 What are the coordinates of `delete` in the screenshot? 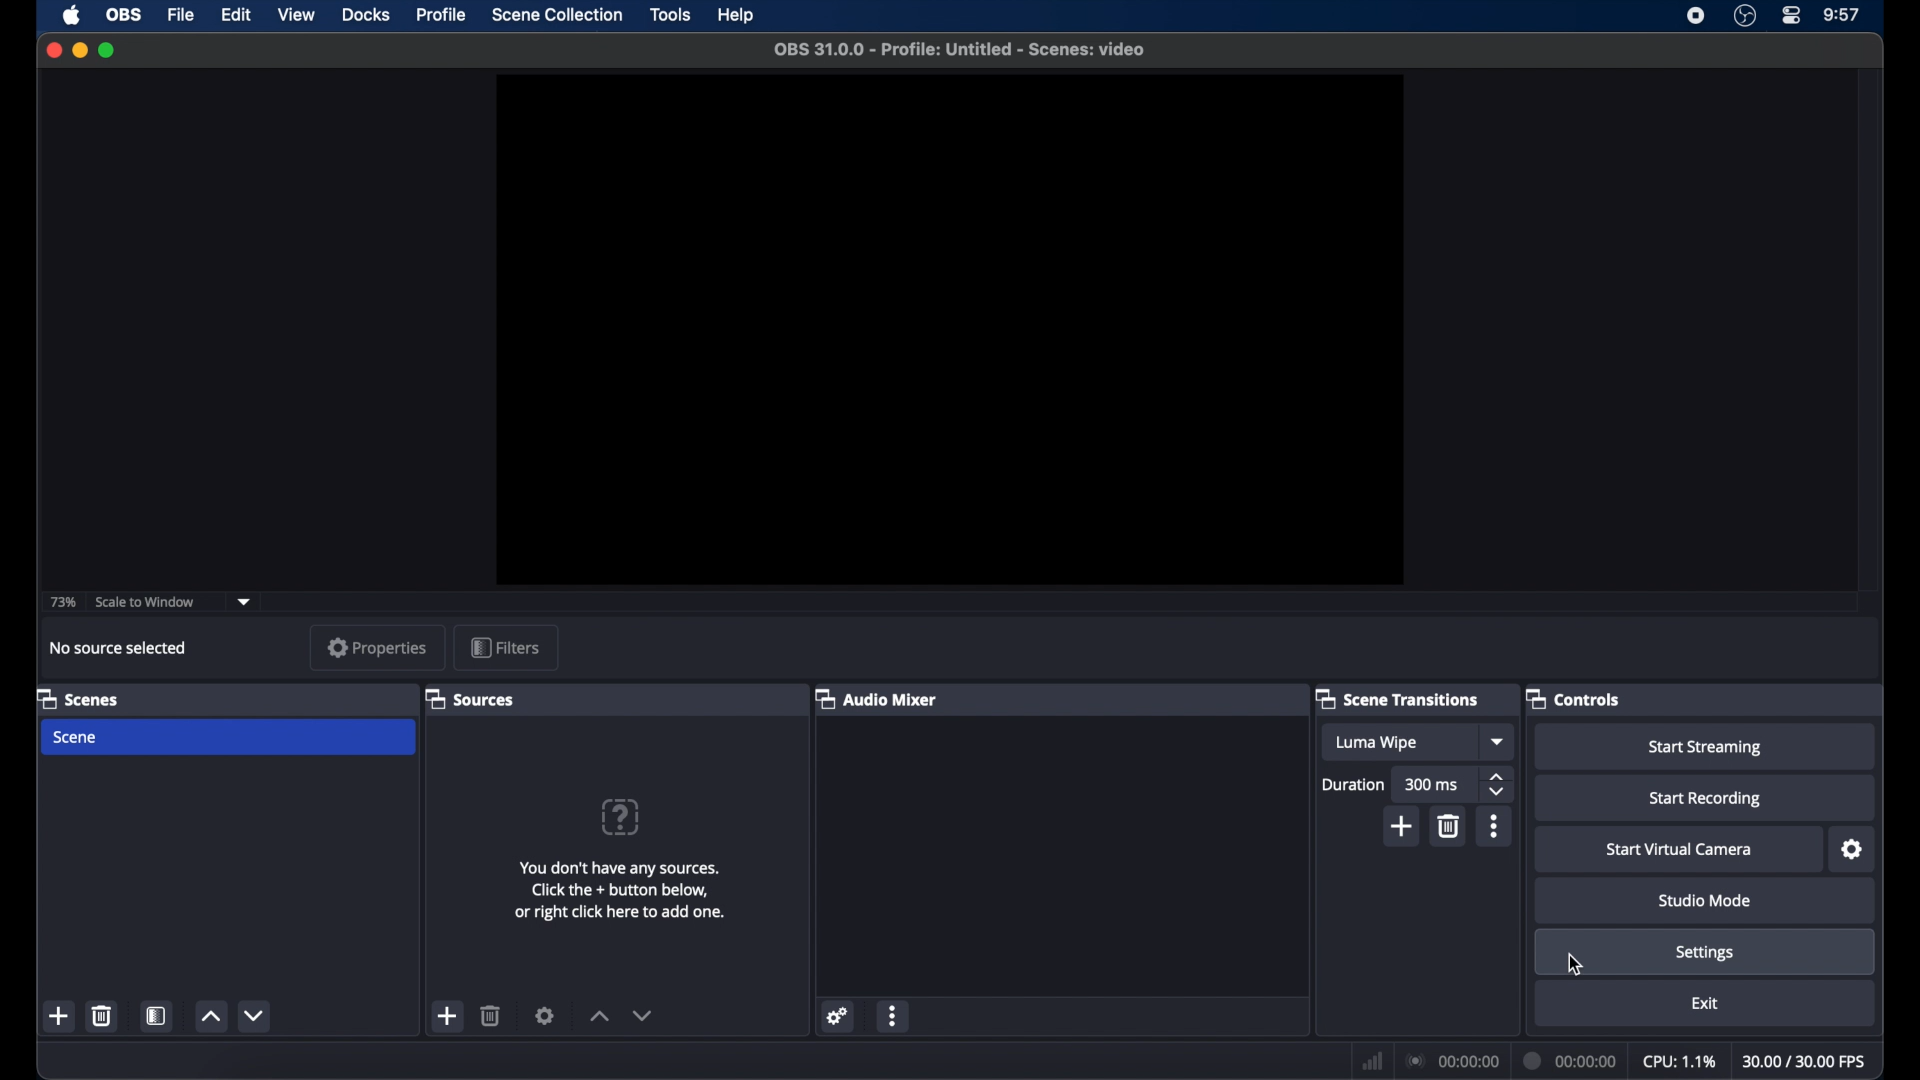 It's located at (492, 1015).